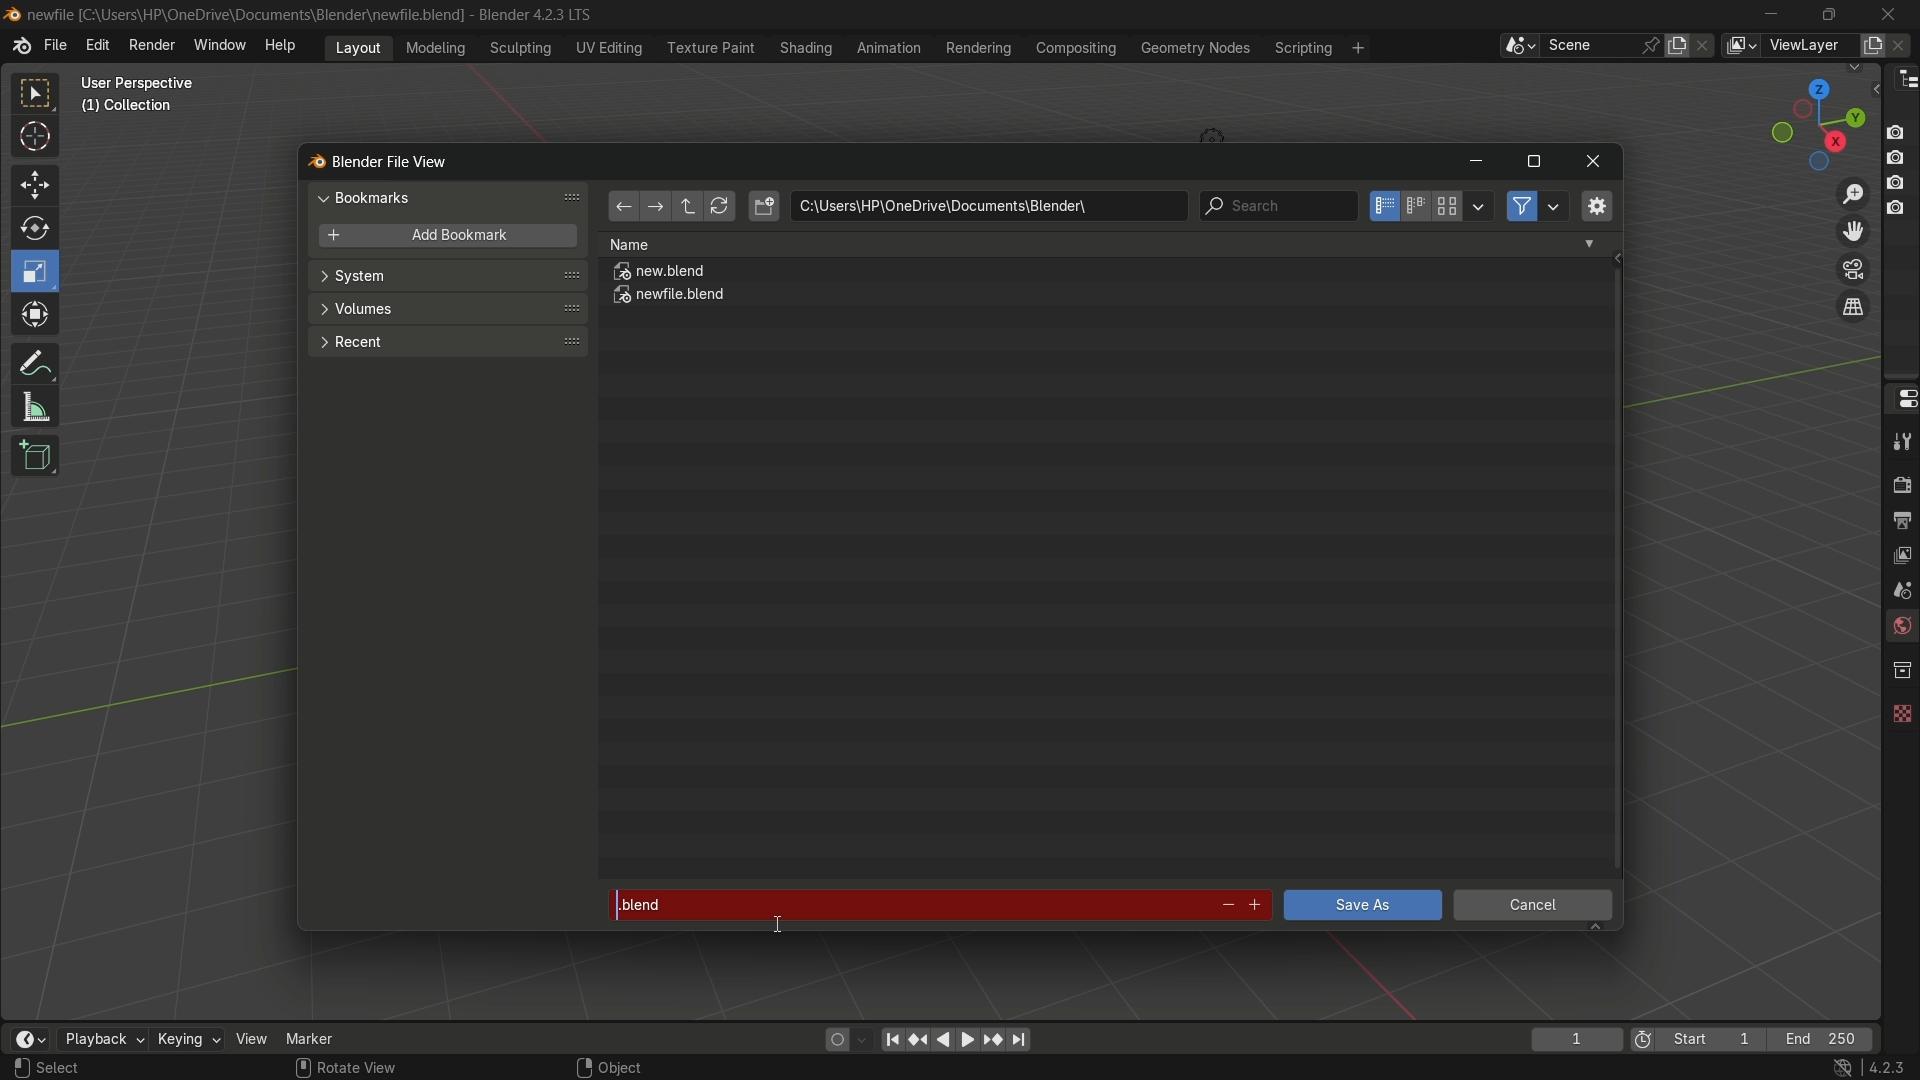  I want to click on window menu, so click(221, 47).